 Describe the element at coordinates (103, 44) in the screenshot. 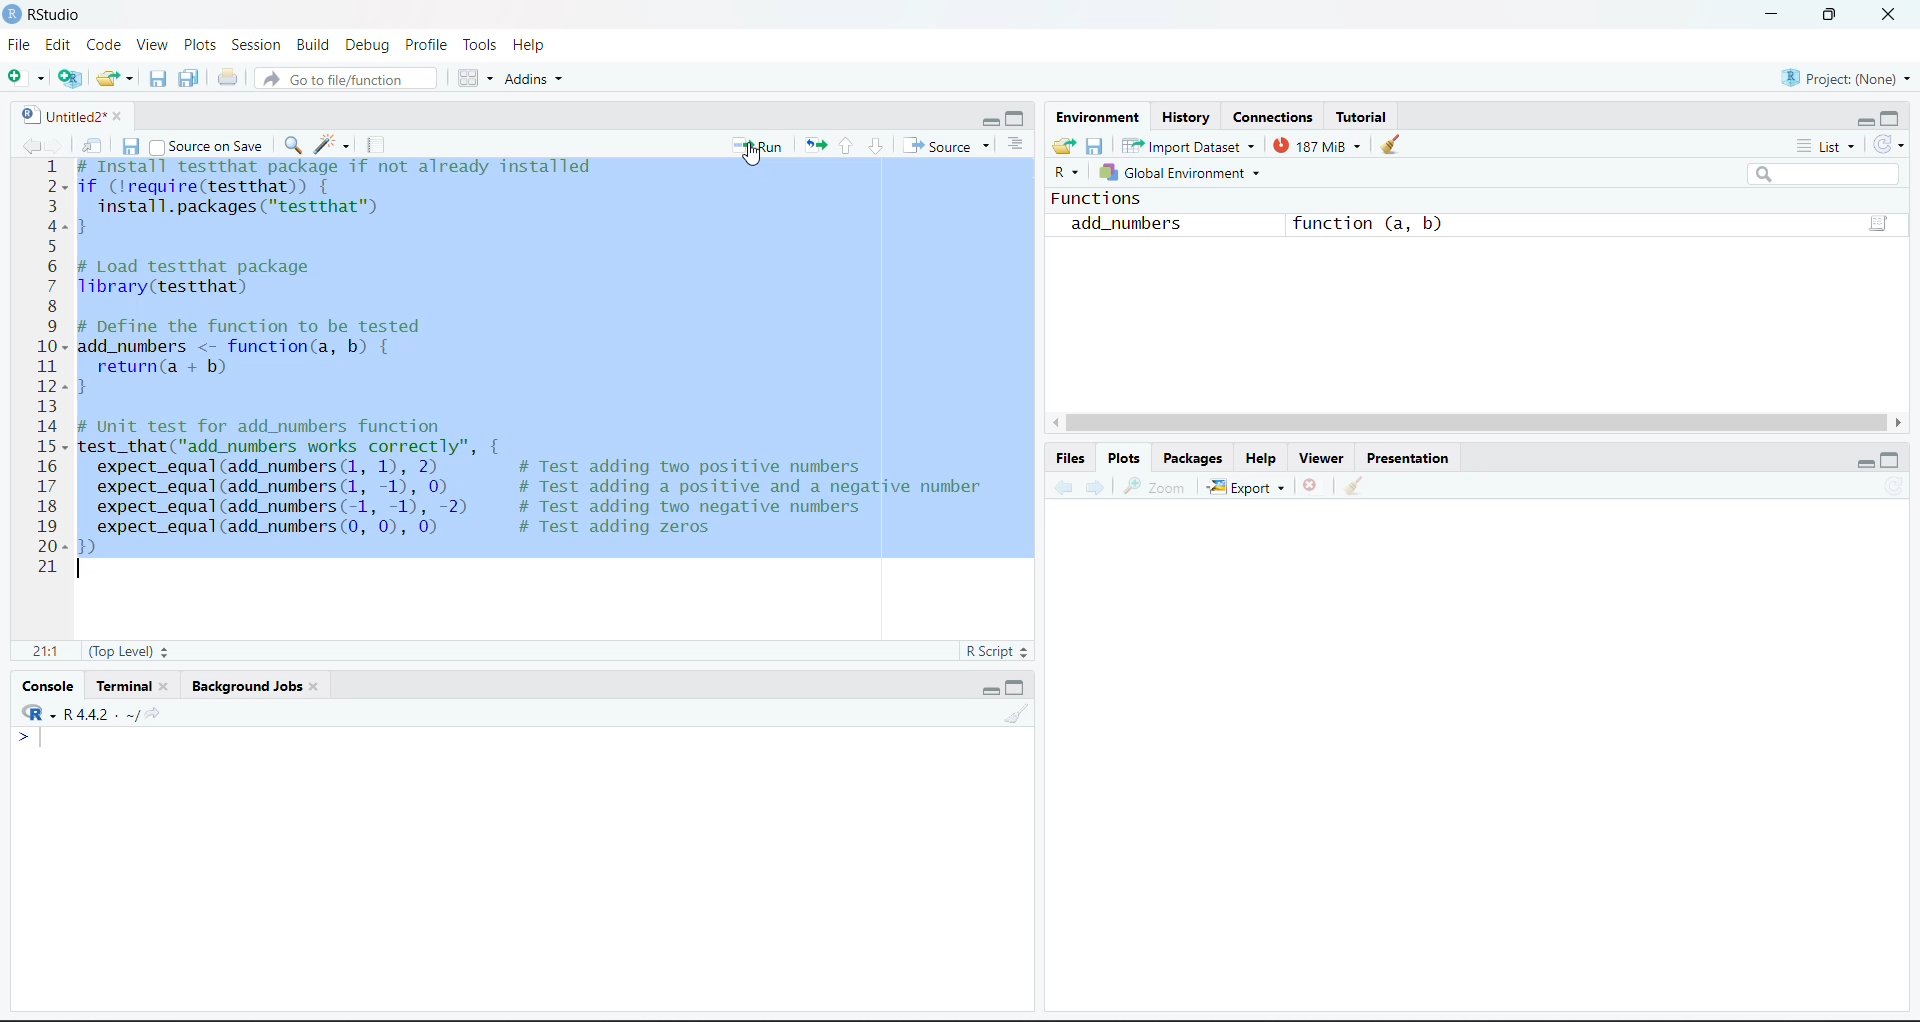

I see `Code` at that location.